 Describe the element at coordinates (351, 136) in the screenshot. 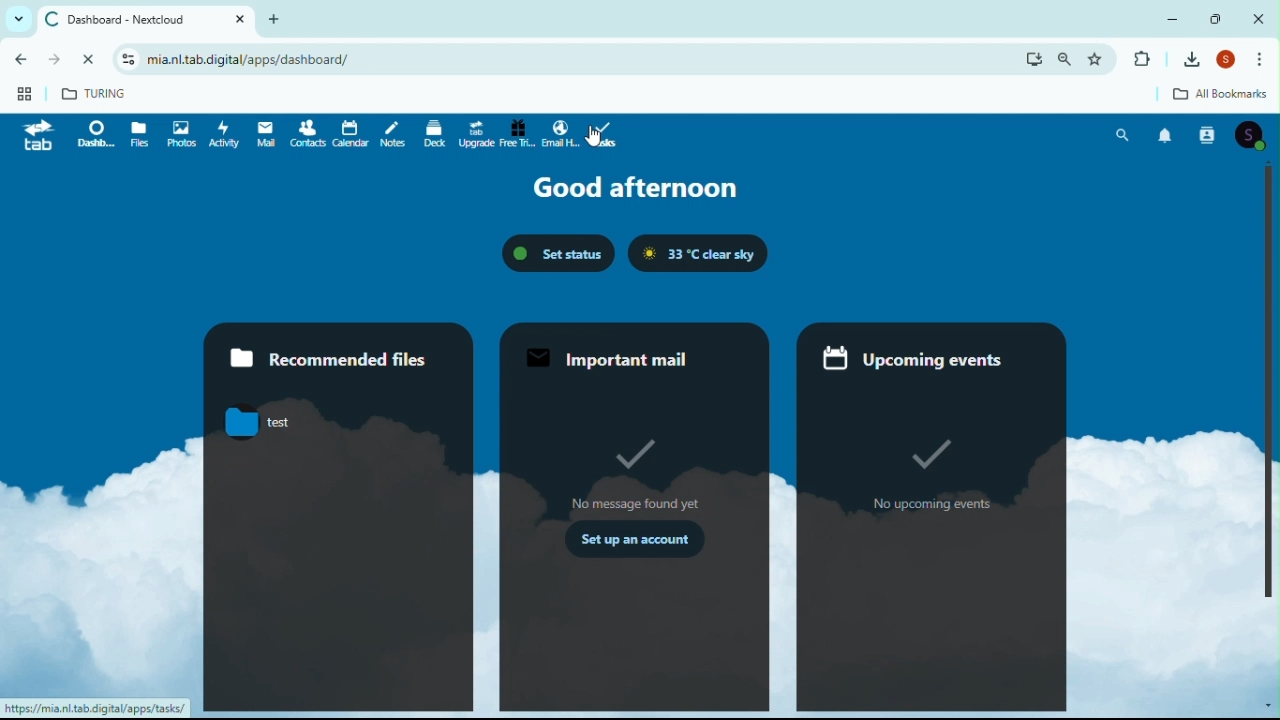

I see `Calendar` at that location.